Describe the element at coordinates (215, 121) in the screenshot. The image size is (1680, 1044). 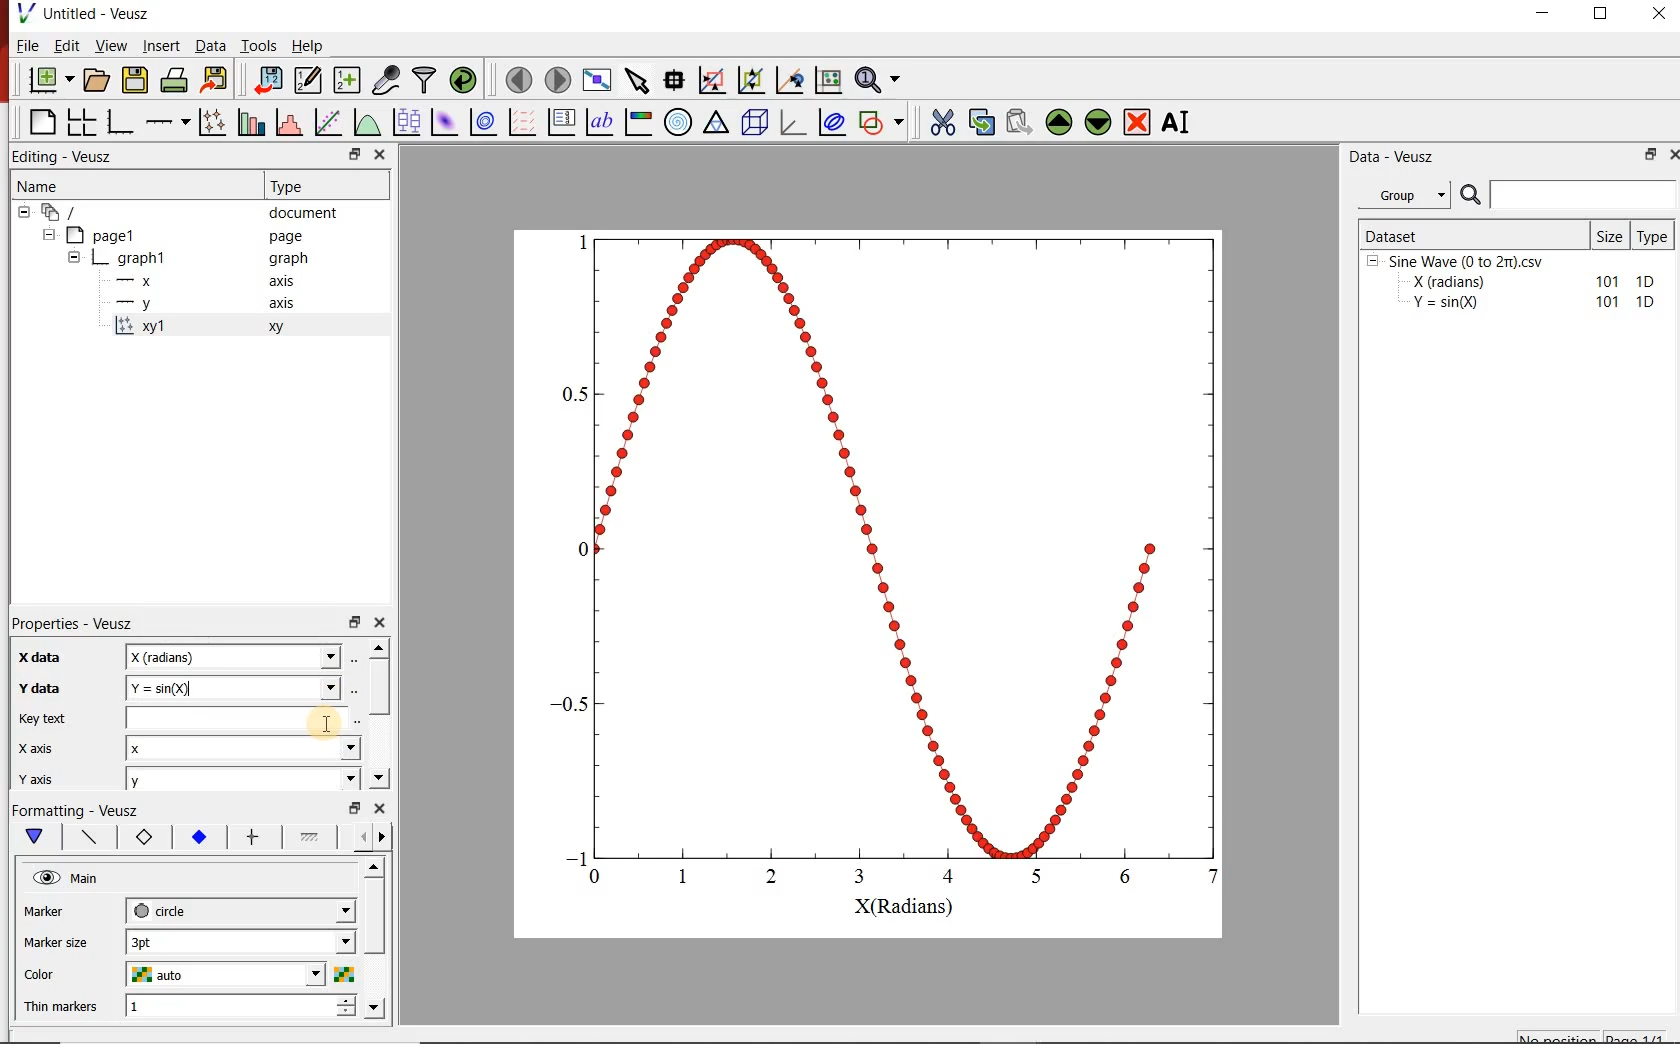
I see `plot points` at that location.